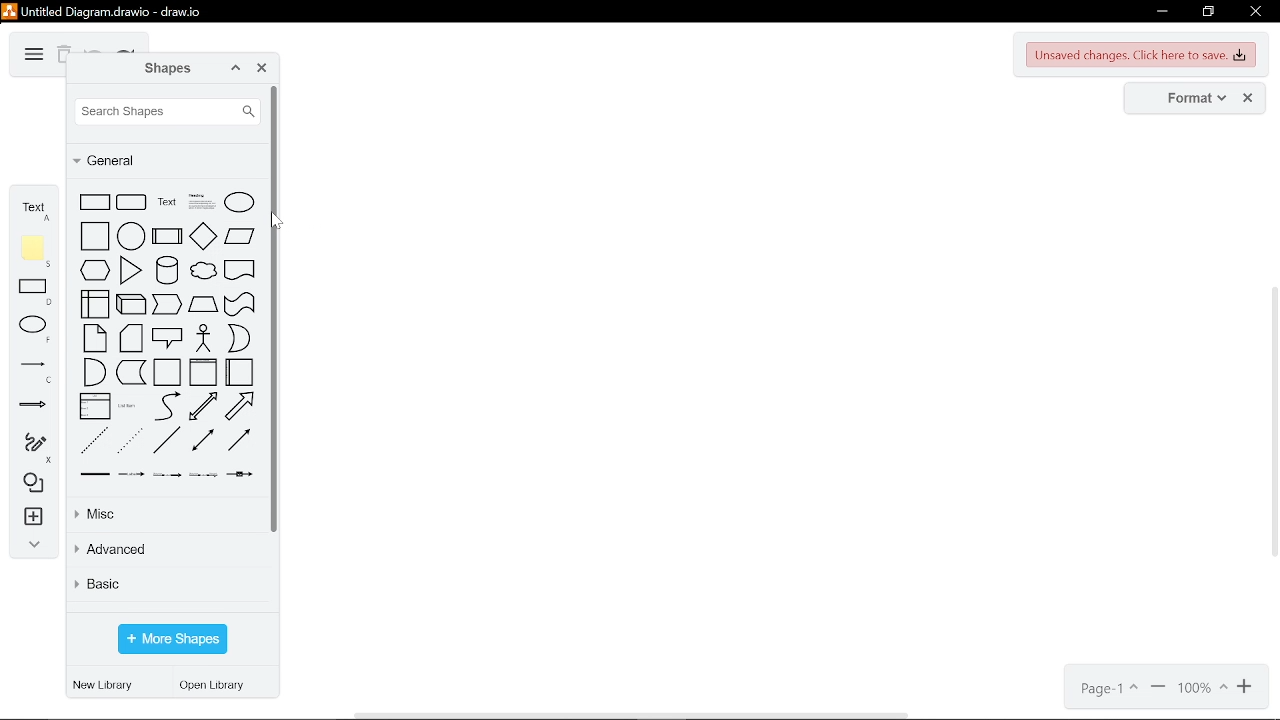 The width and height of the screenshot is (1280, 720). What do you see at coordinates (1208, 12) in the screenshot?
I see `restore down` at bounding box center [1208, 12].